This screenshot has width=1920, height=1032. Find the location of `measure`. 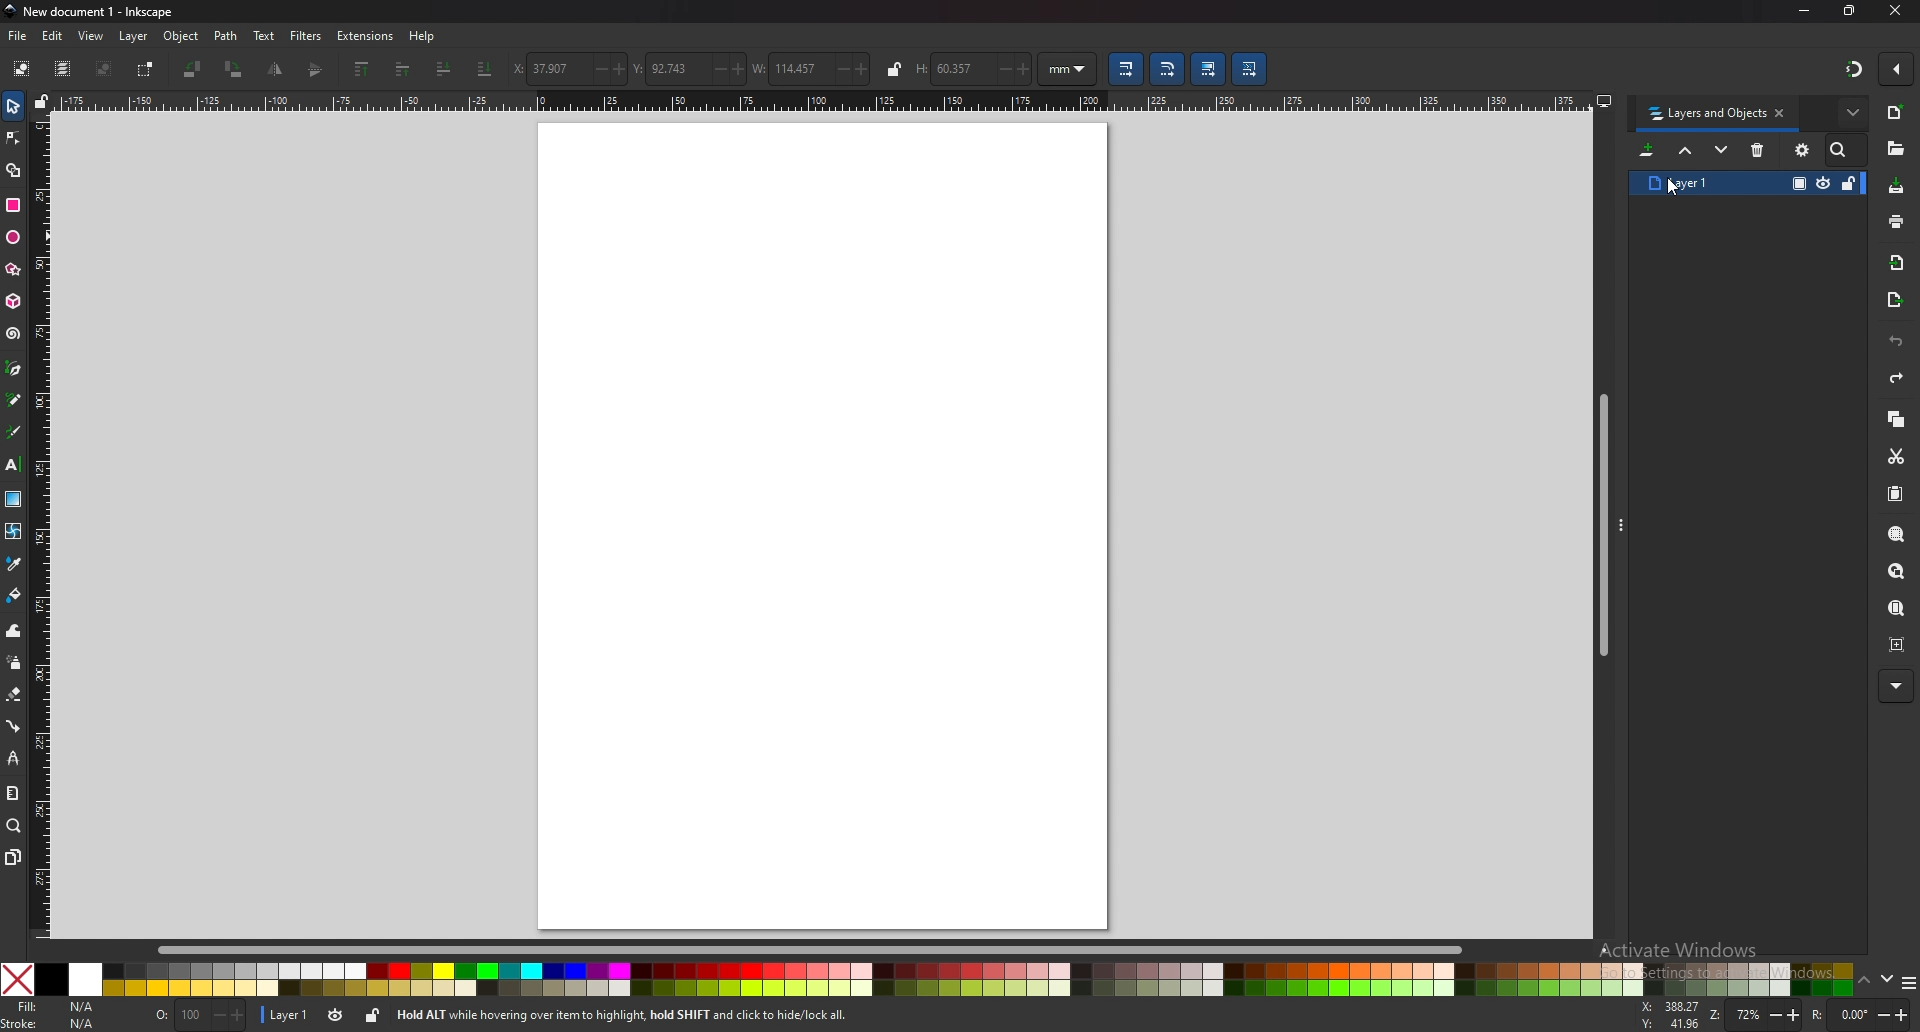

measure is located at coordinates (13, 793).